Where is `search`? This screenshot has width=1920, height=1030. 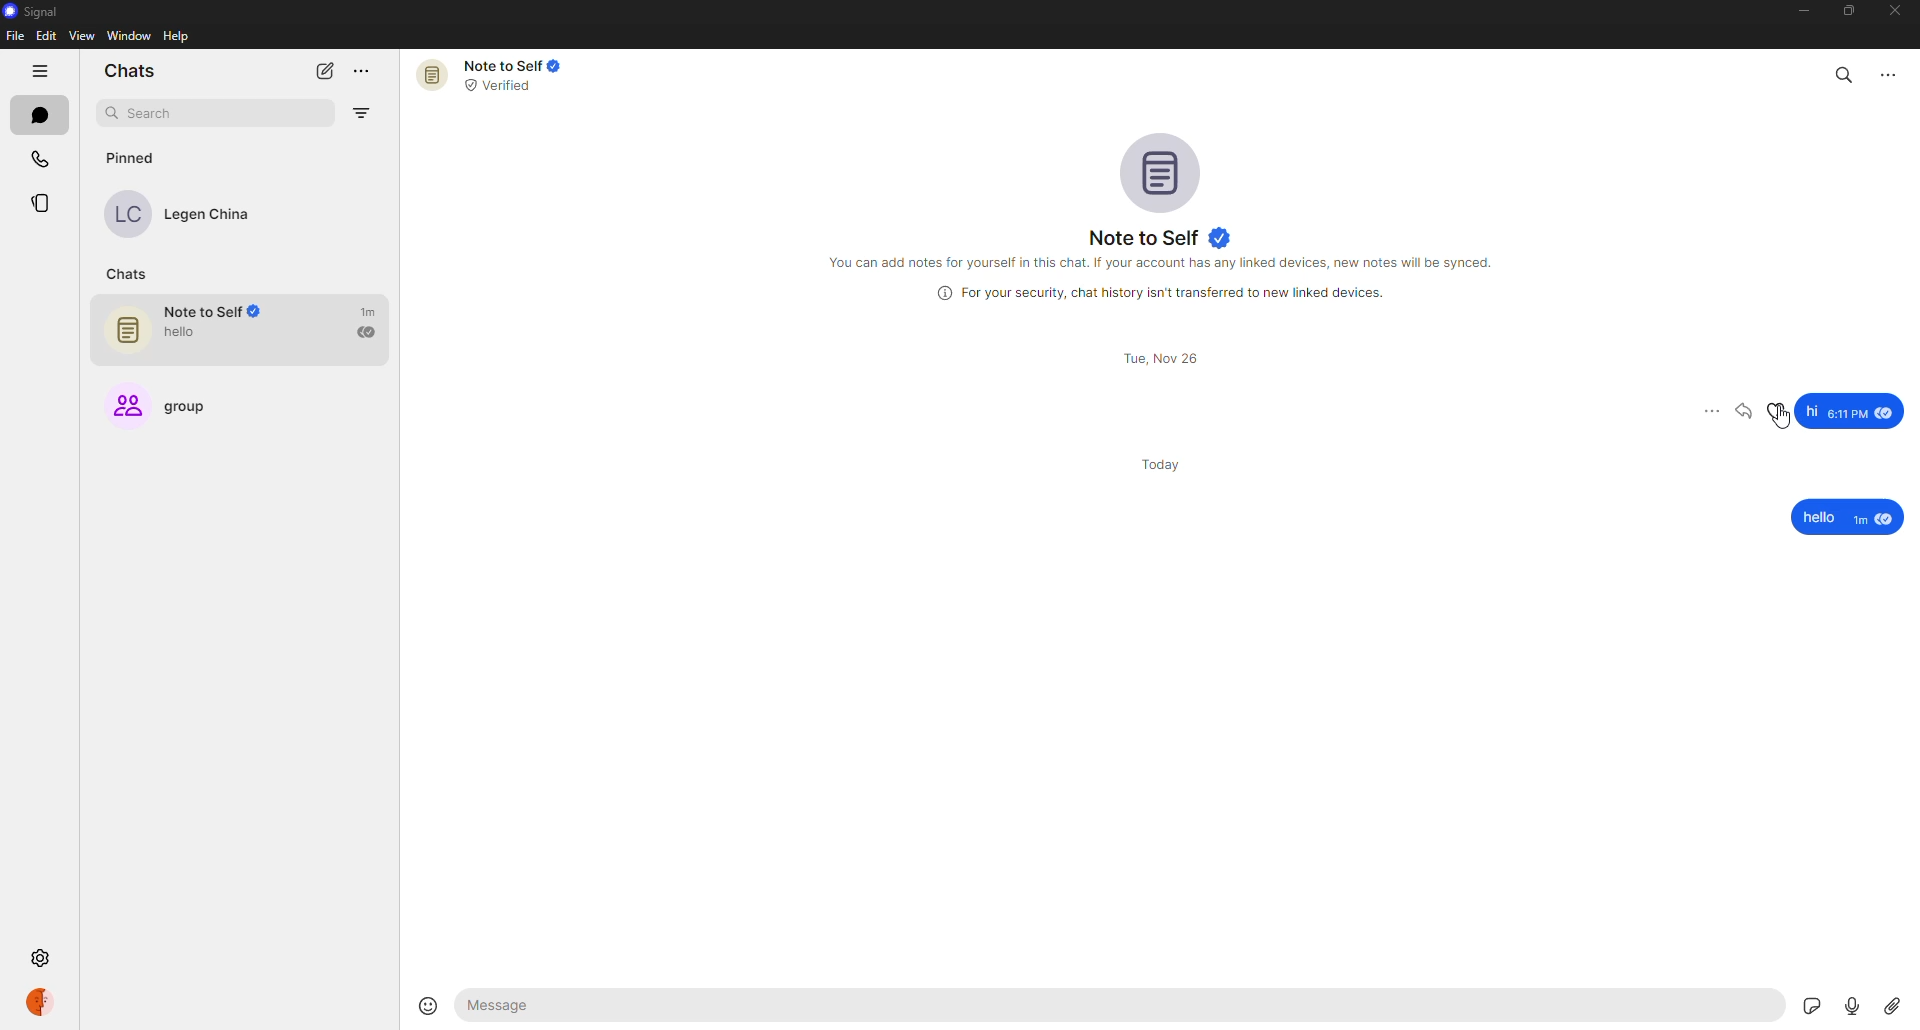
search is located at coordinates (176, 113).